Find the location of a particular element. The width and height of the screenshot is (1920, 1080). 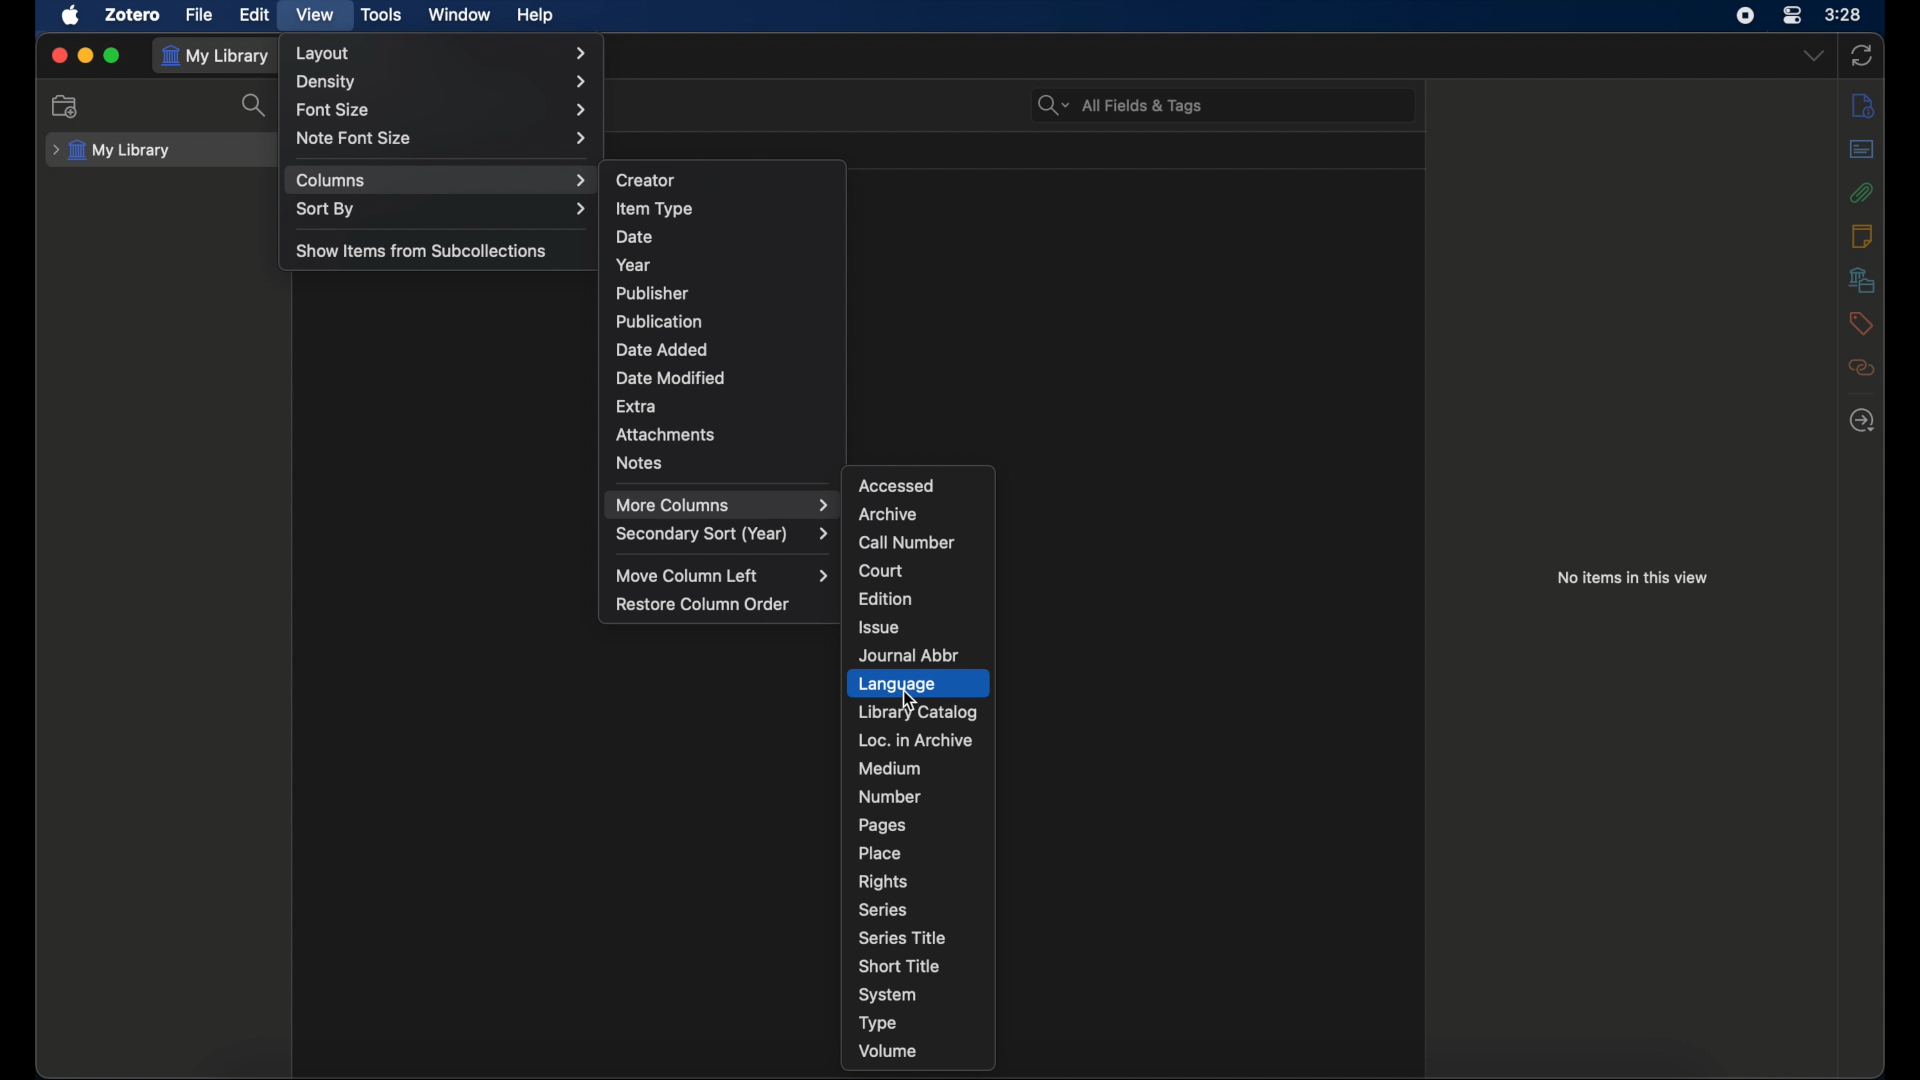

window is located at coordinates (460, 14).